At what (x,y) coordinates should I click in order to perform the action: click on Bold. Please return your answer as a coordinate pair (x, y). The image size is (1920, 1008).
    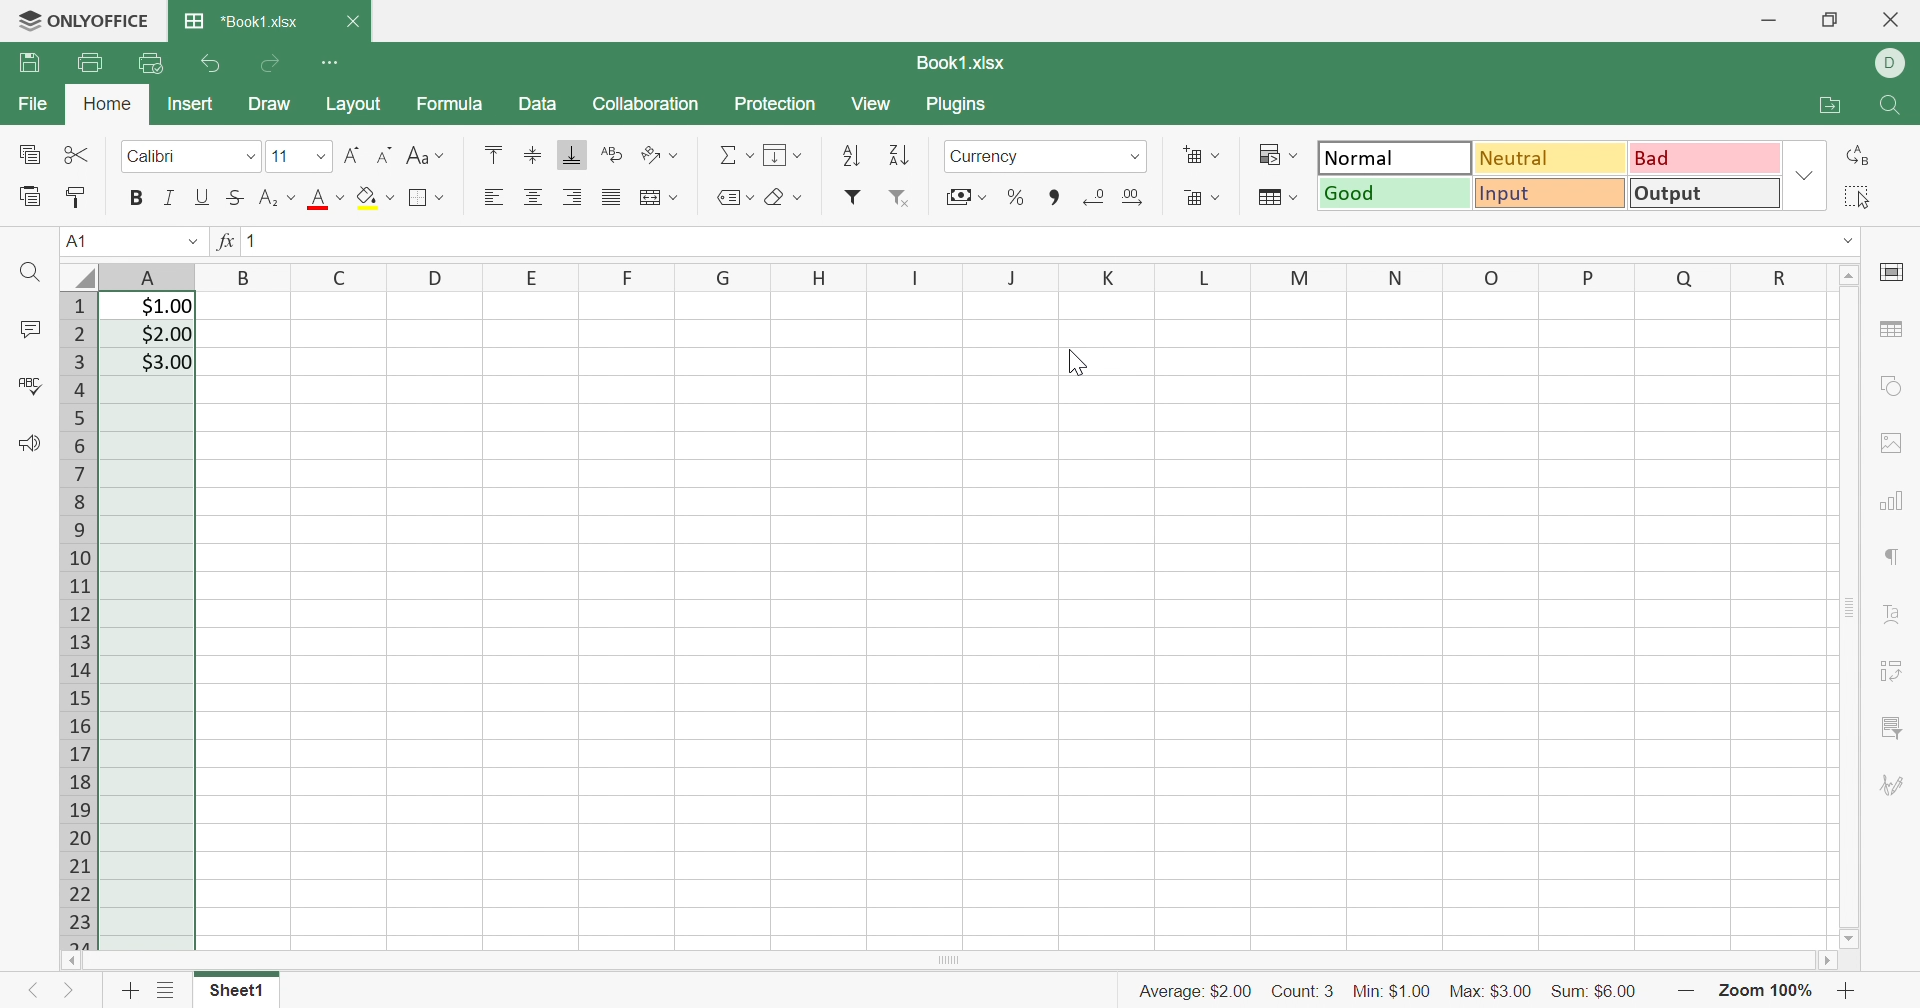
    Looking at the image, I should click on (137, 197).